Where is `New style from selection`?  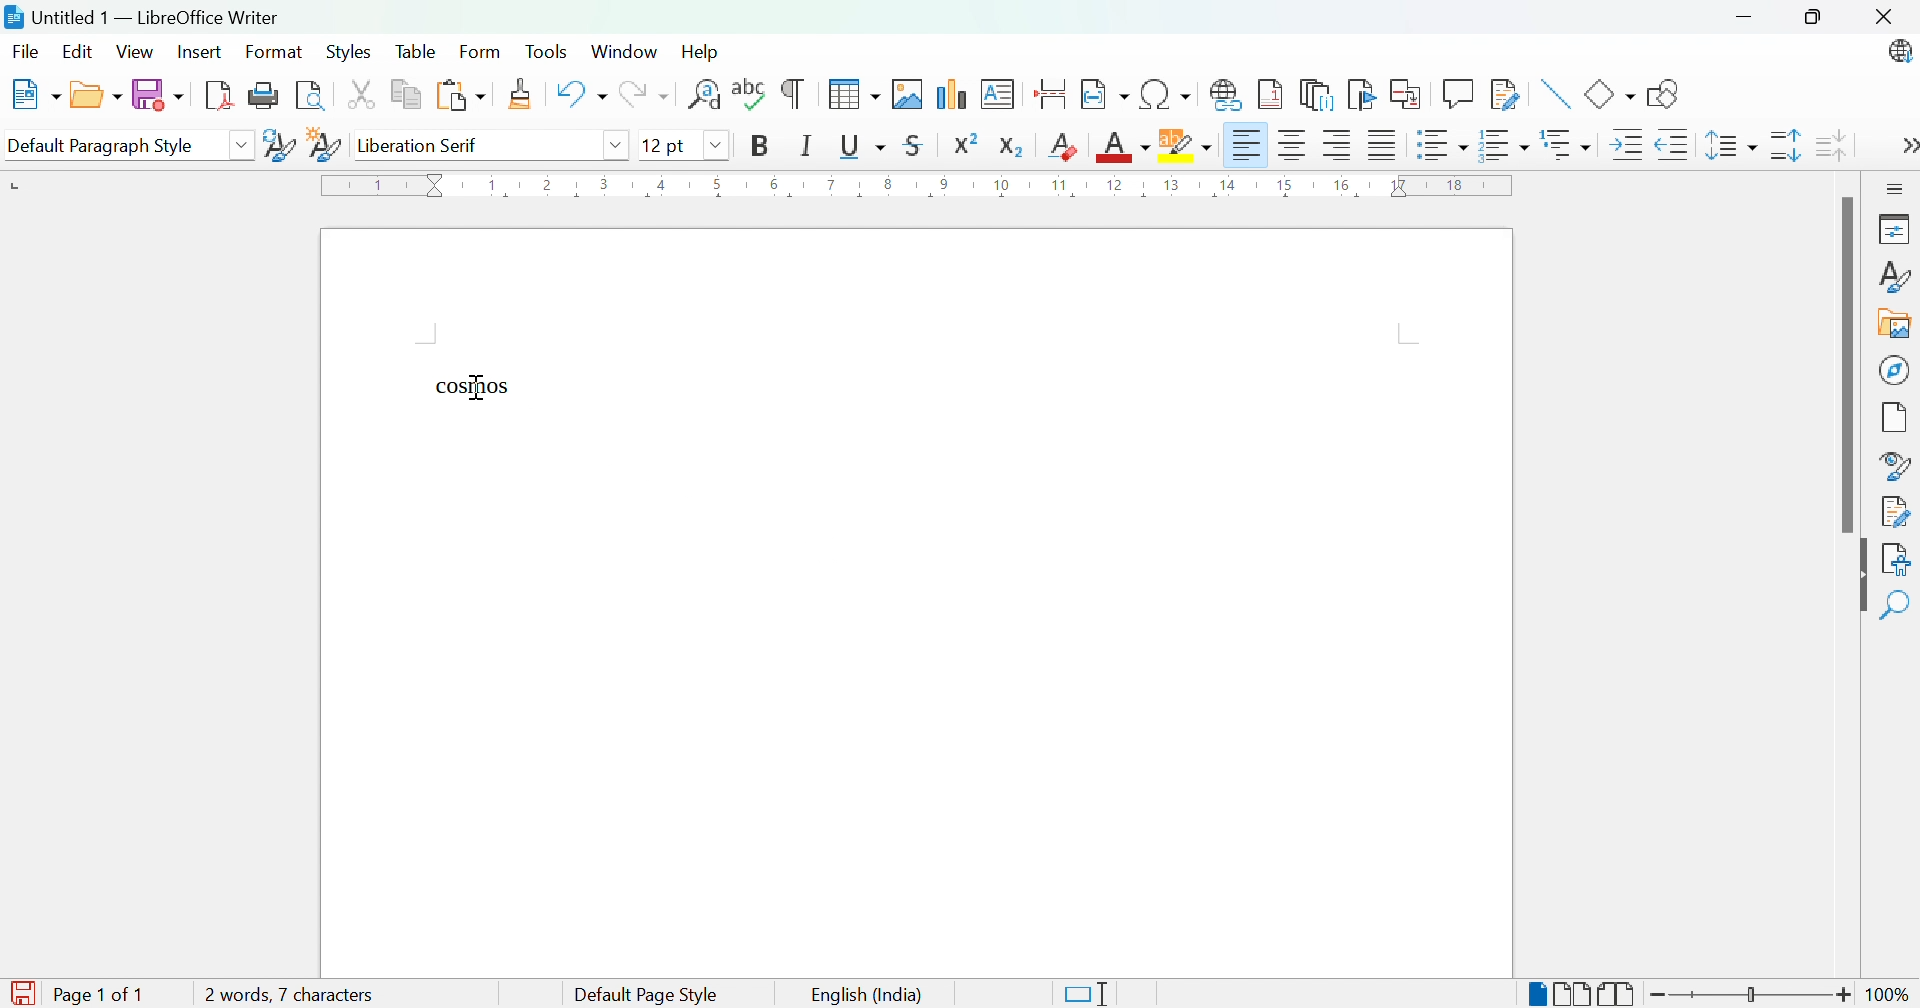 New style from selection is located at coordinates (324, 146).